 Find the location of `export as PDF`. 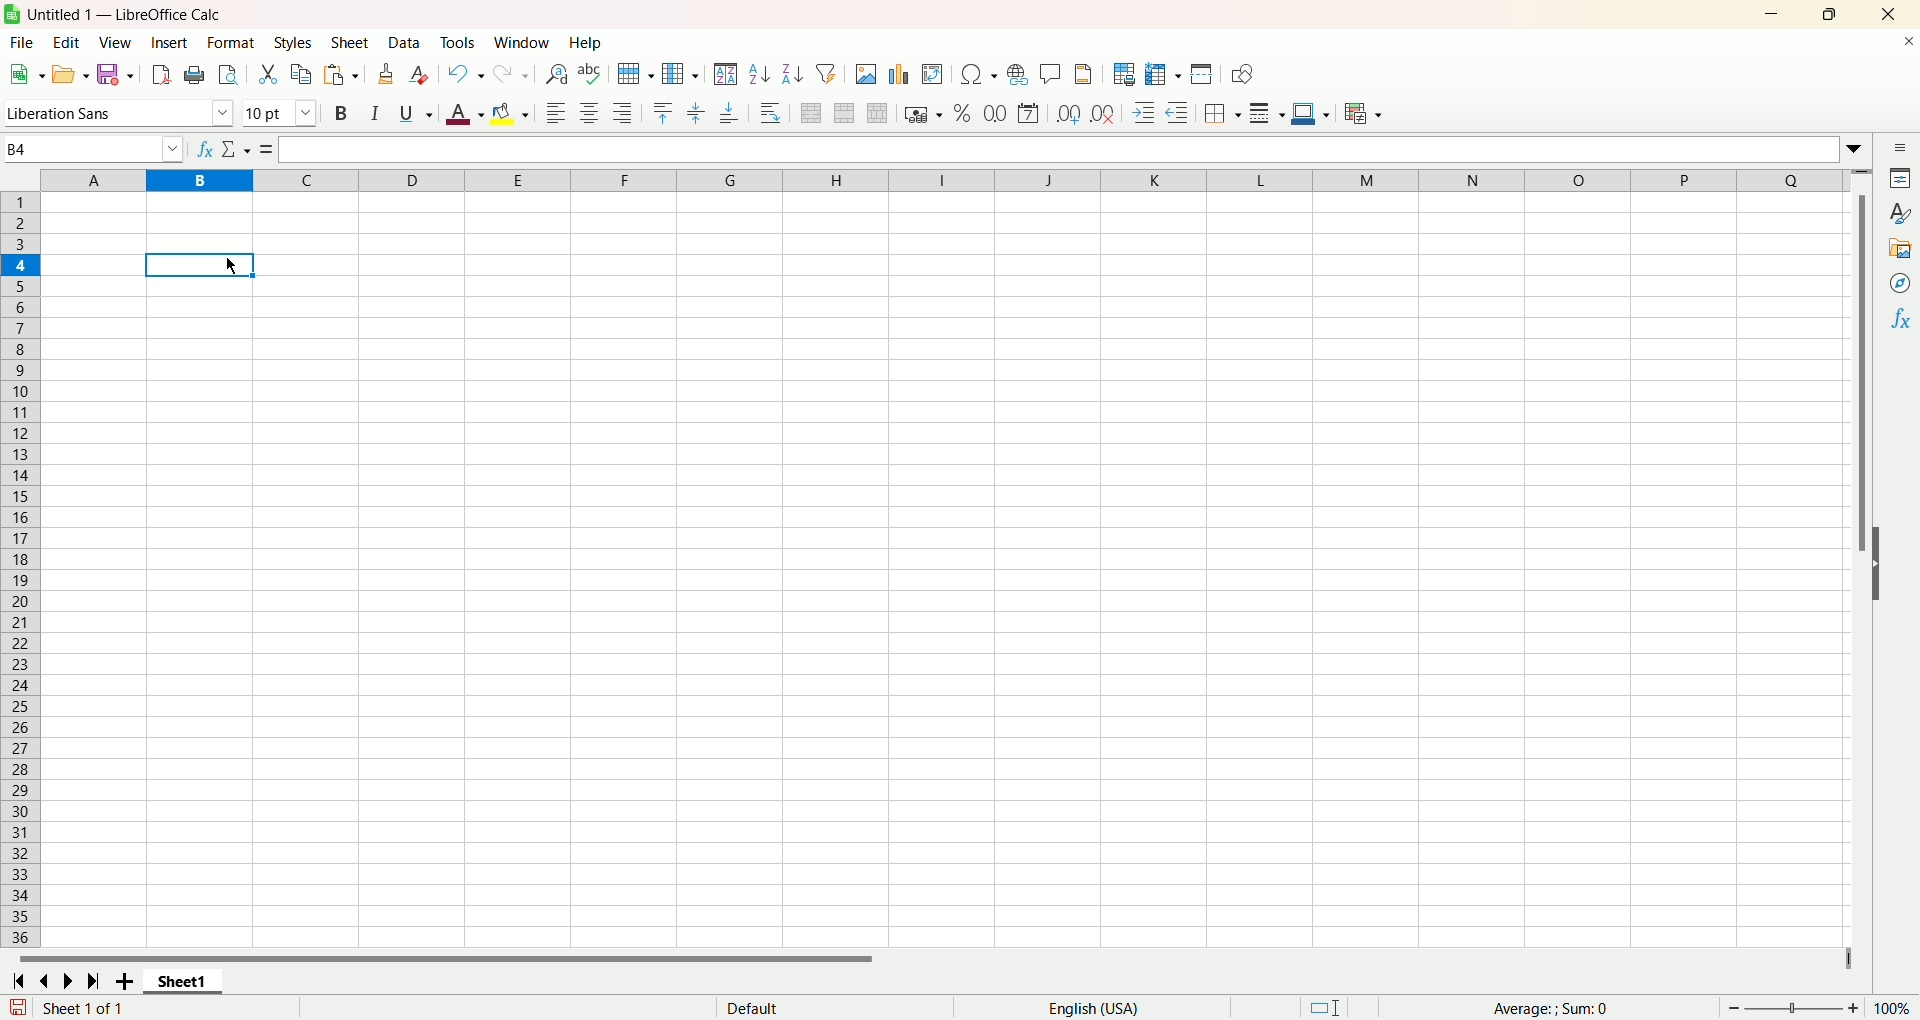

export as PDF is located at coordinates (162, 74).